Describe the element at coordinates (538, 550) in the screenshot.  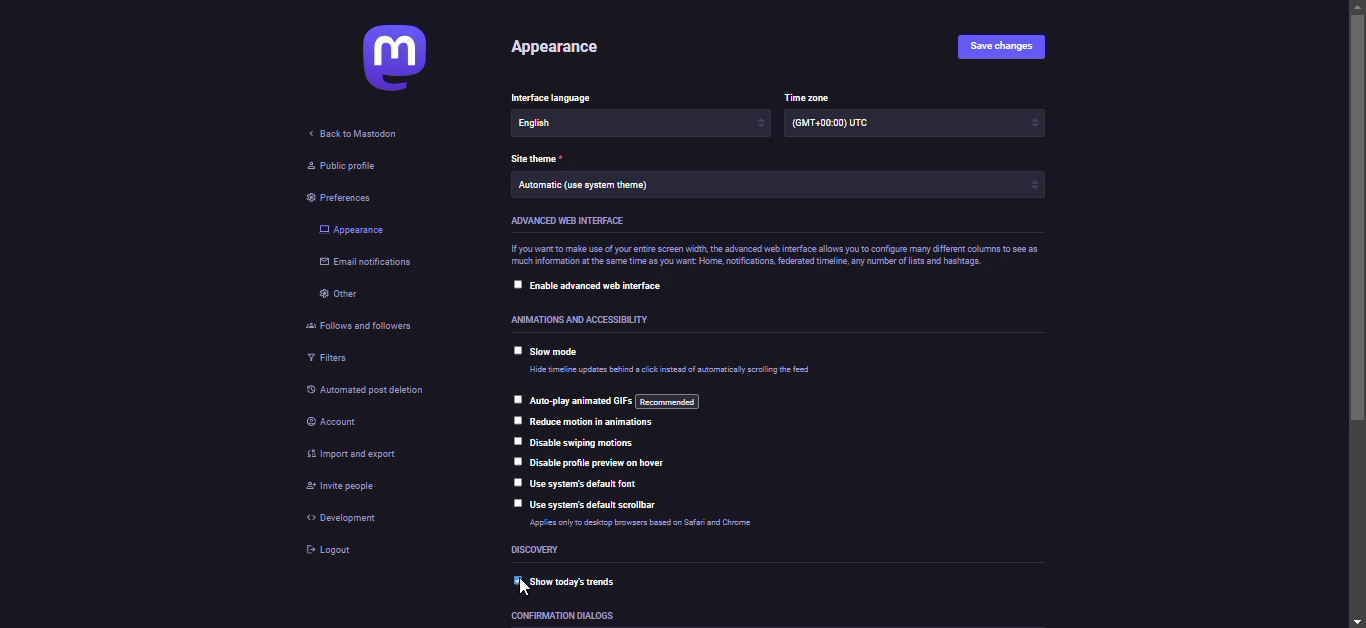
I see `discovery` at that location.